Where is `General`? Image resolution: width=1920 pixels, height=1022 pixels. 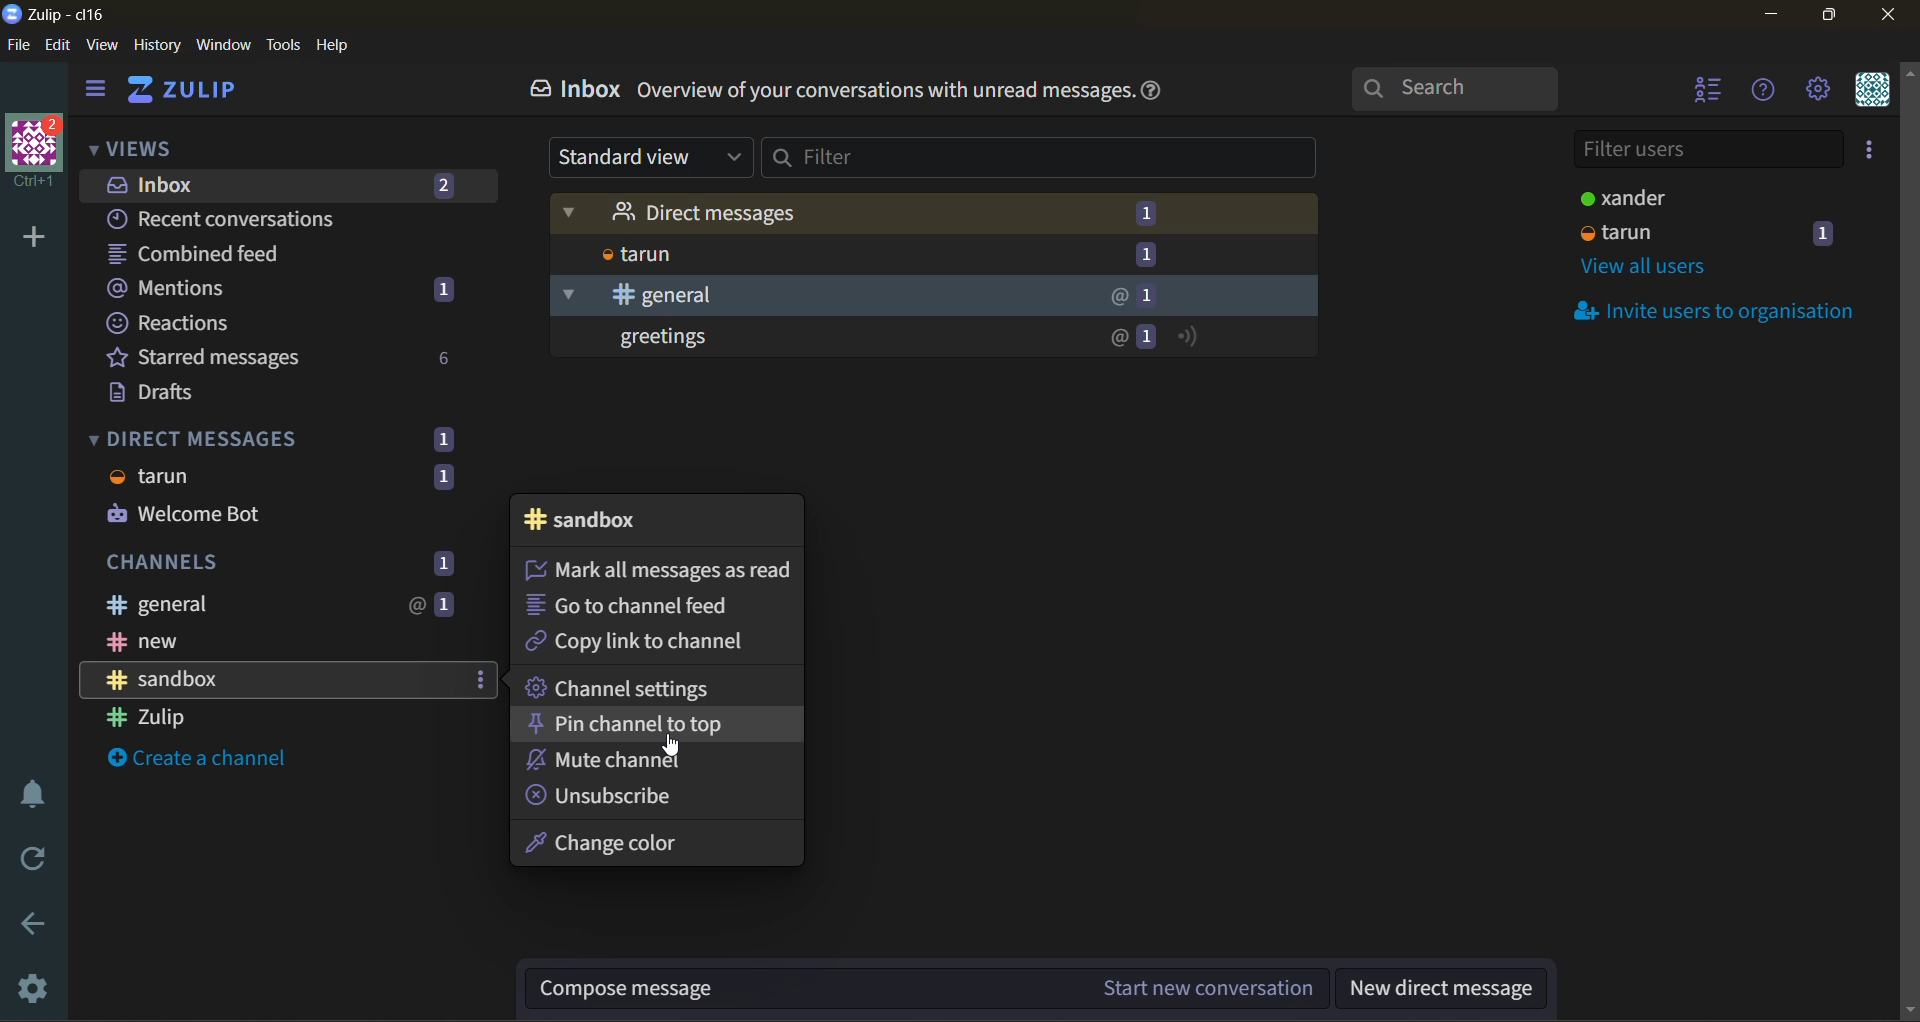
General is located at coordinates (930, 296).